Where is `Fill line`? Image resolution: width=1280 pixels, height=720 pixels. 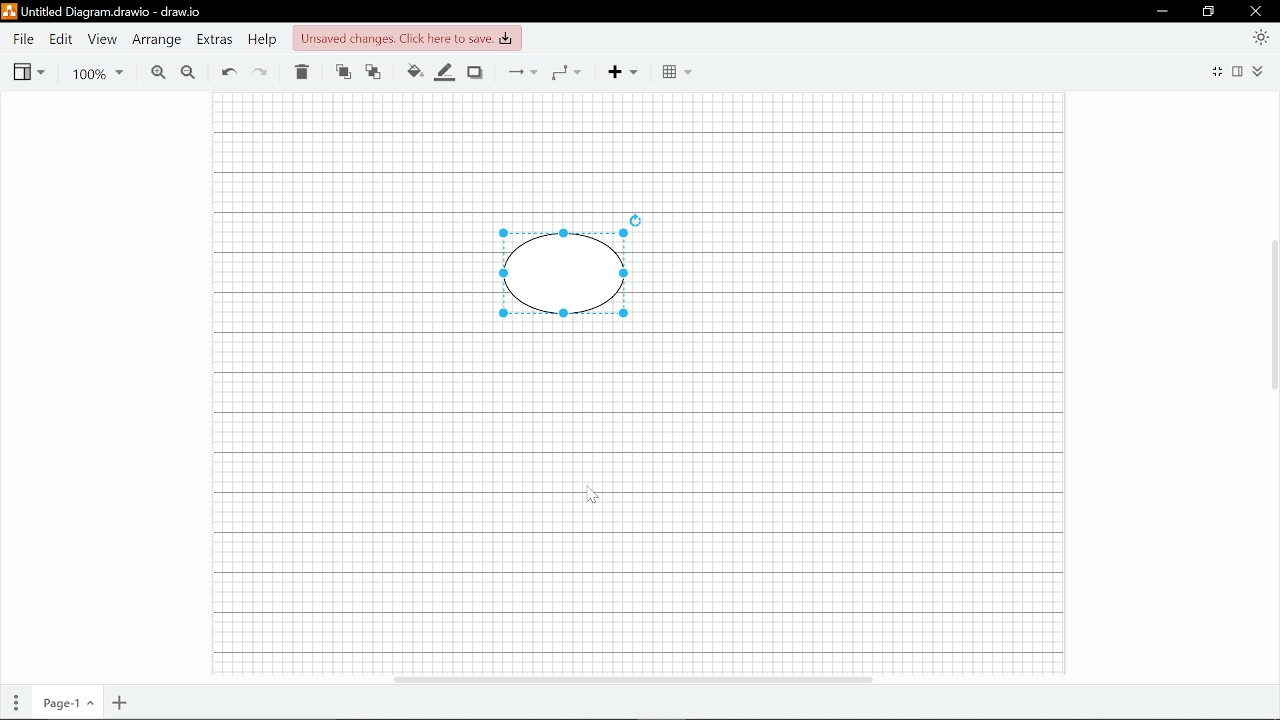
Fill line is located at coordinates (446, 73).